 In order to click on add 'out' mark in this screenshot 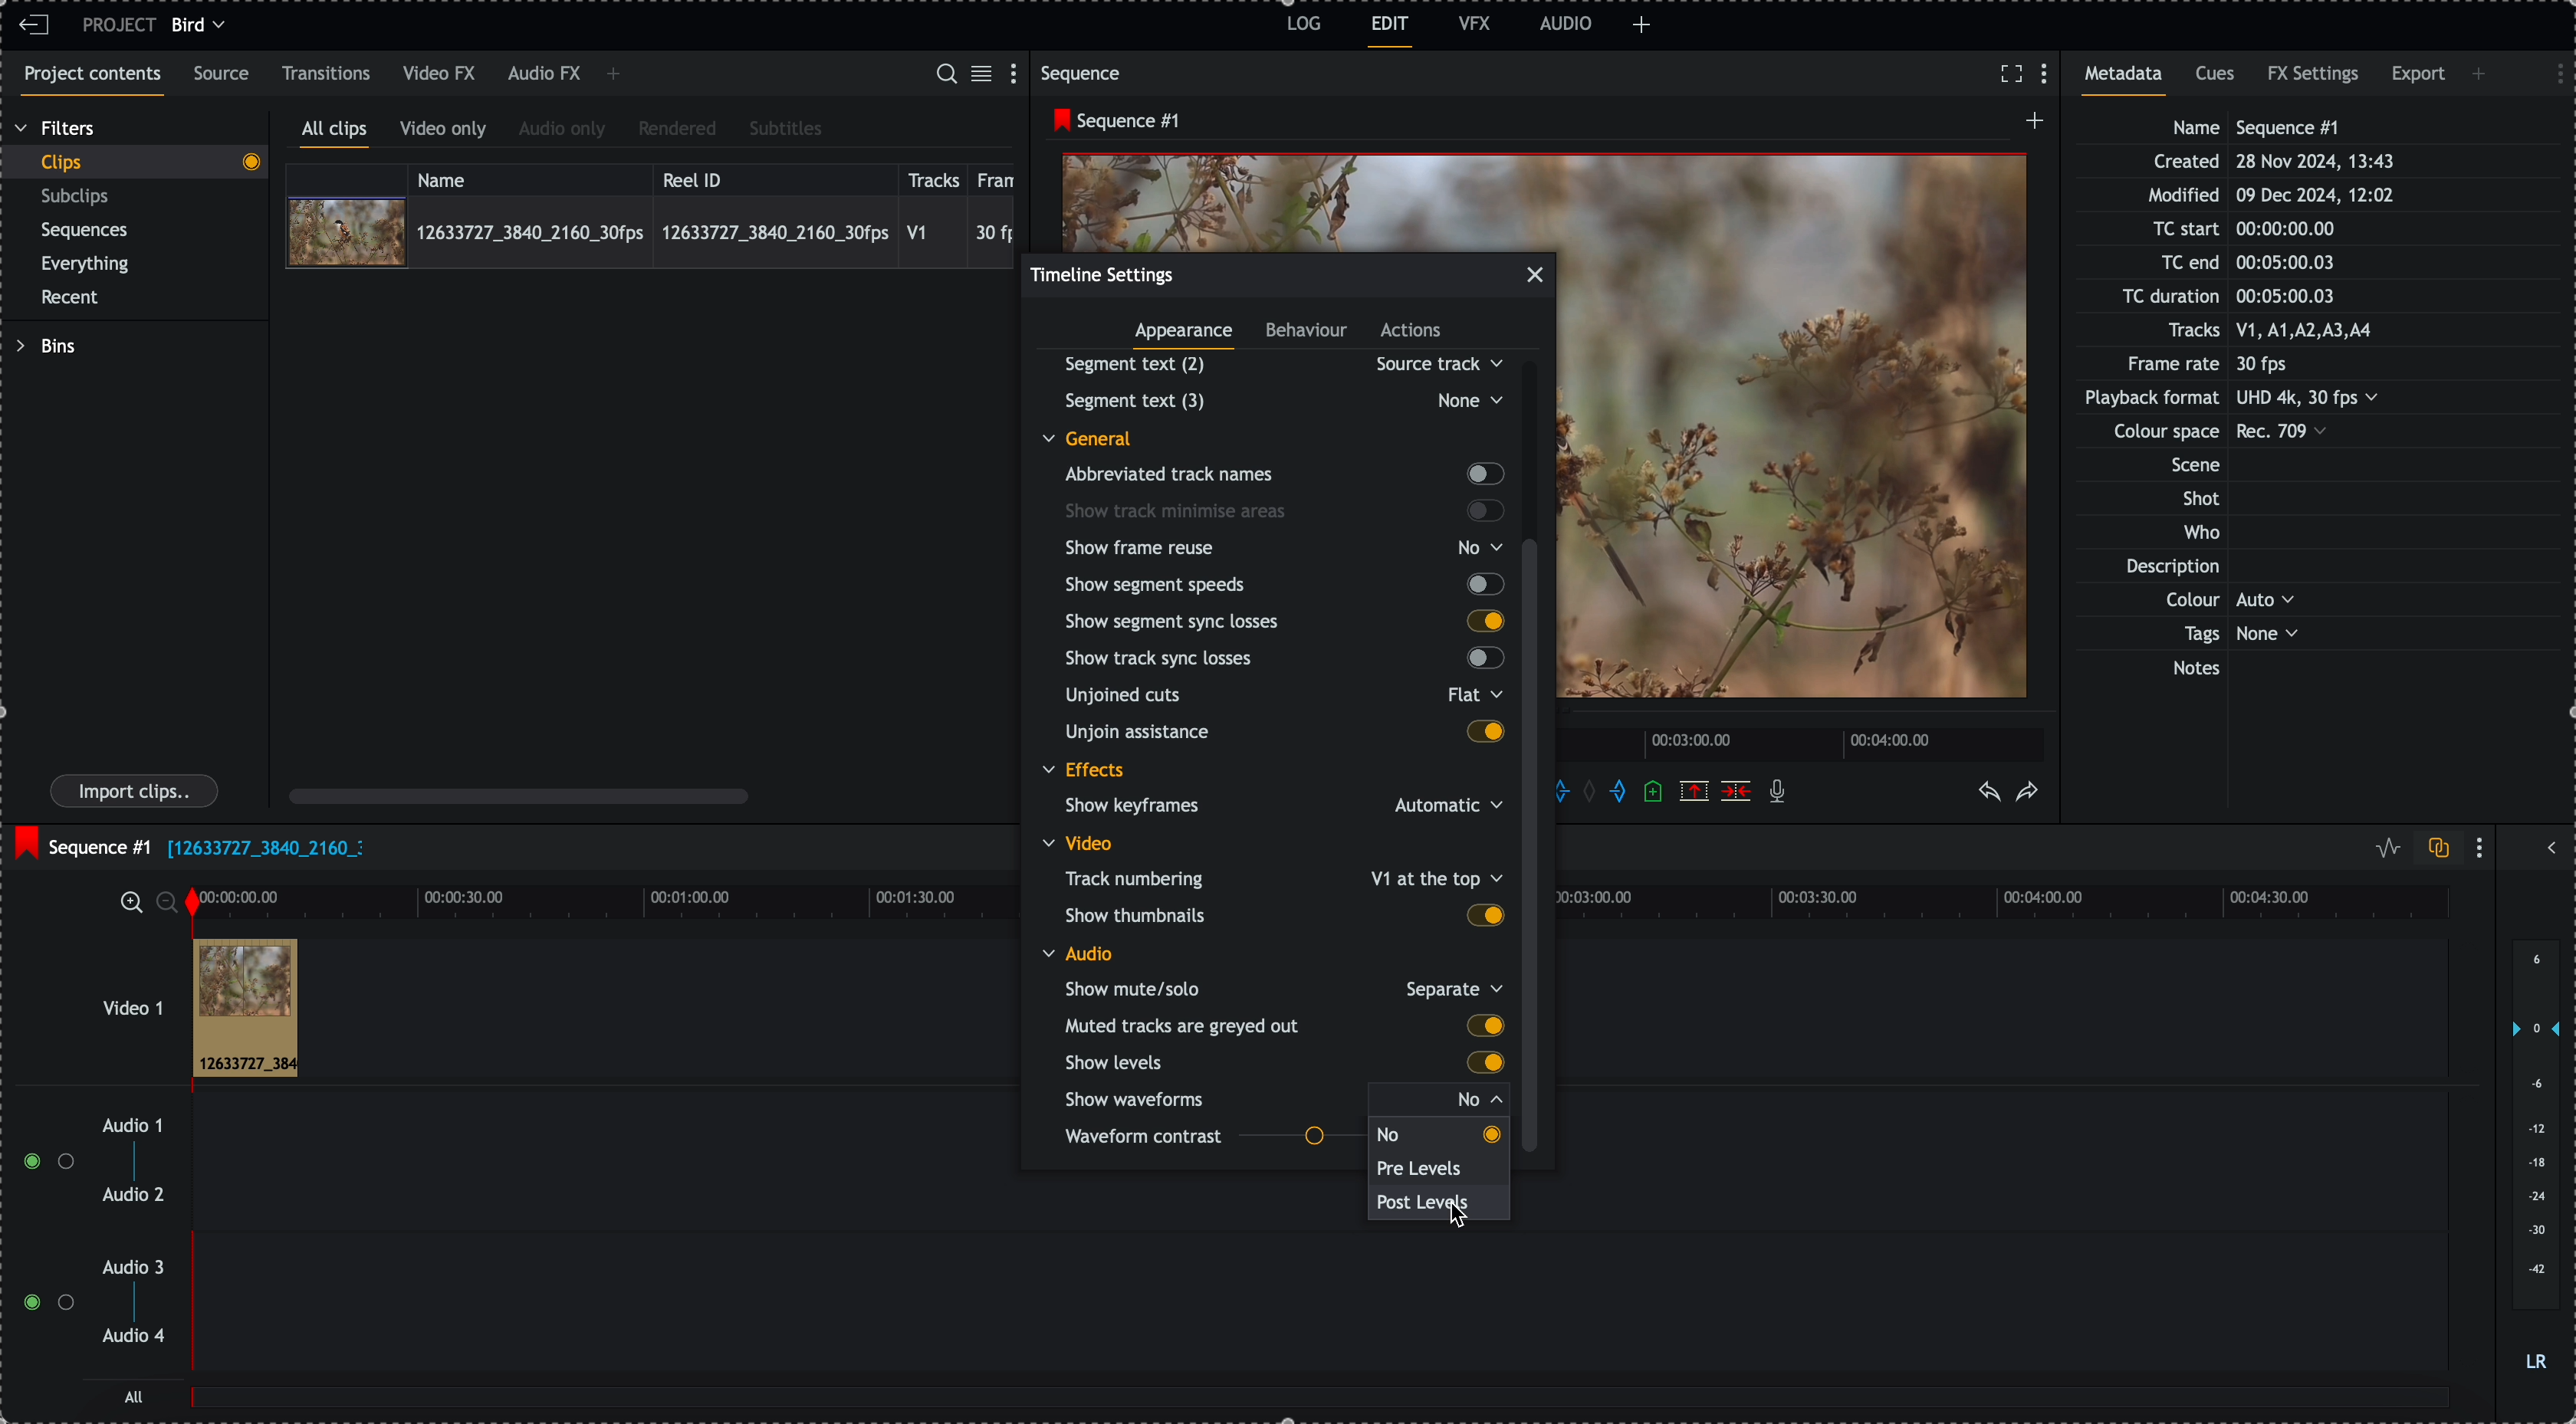, I will do `click(1617, 792)`.